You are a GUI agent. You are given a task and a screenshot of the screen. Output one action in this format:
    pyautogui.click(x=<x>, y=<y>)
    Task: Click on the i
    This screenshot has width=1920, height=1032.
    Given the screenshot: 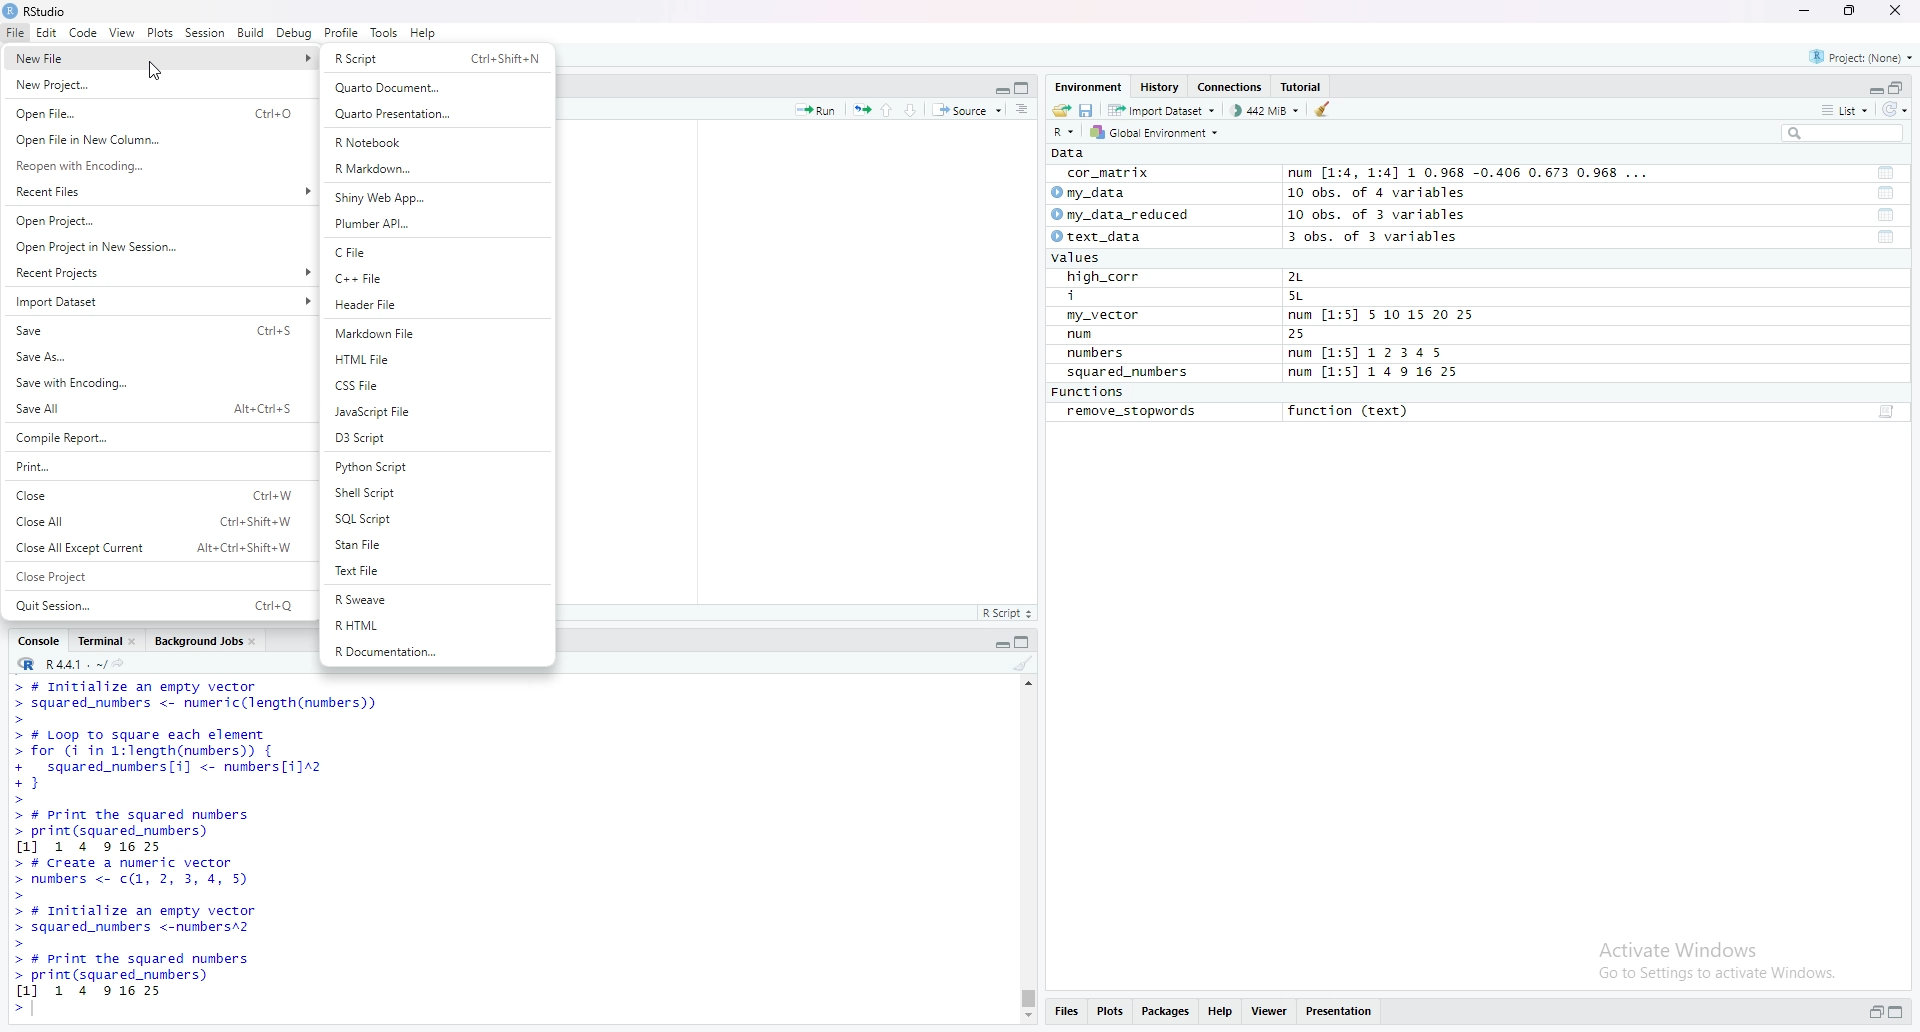 What is the action you would take?
    pyautogui.click(x=1097, y=294)
    